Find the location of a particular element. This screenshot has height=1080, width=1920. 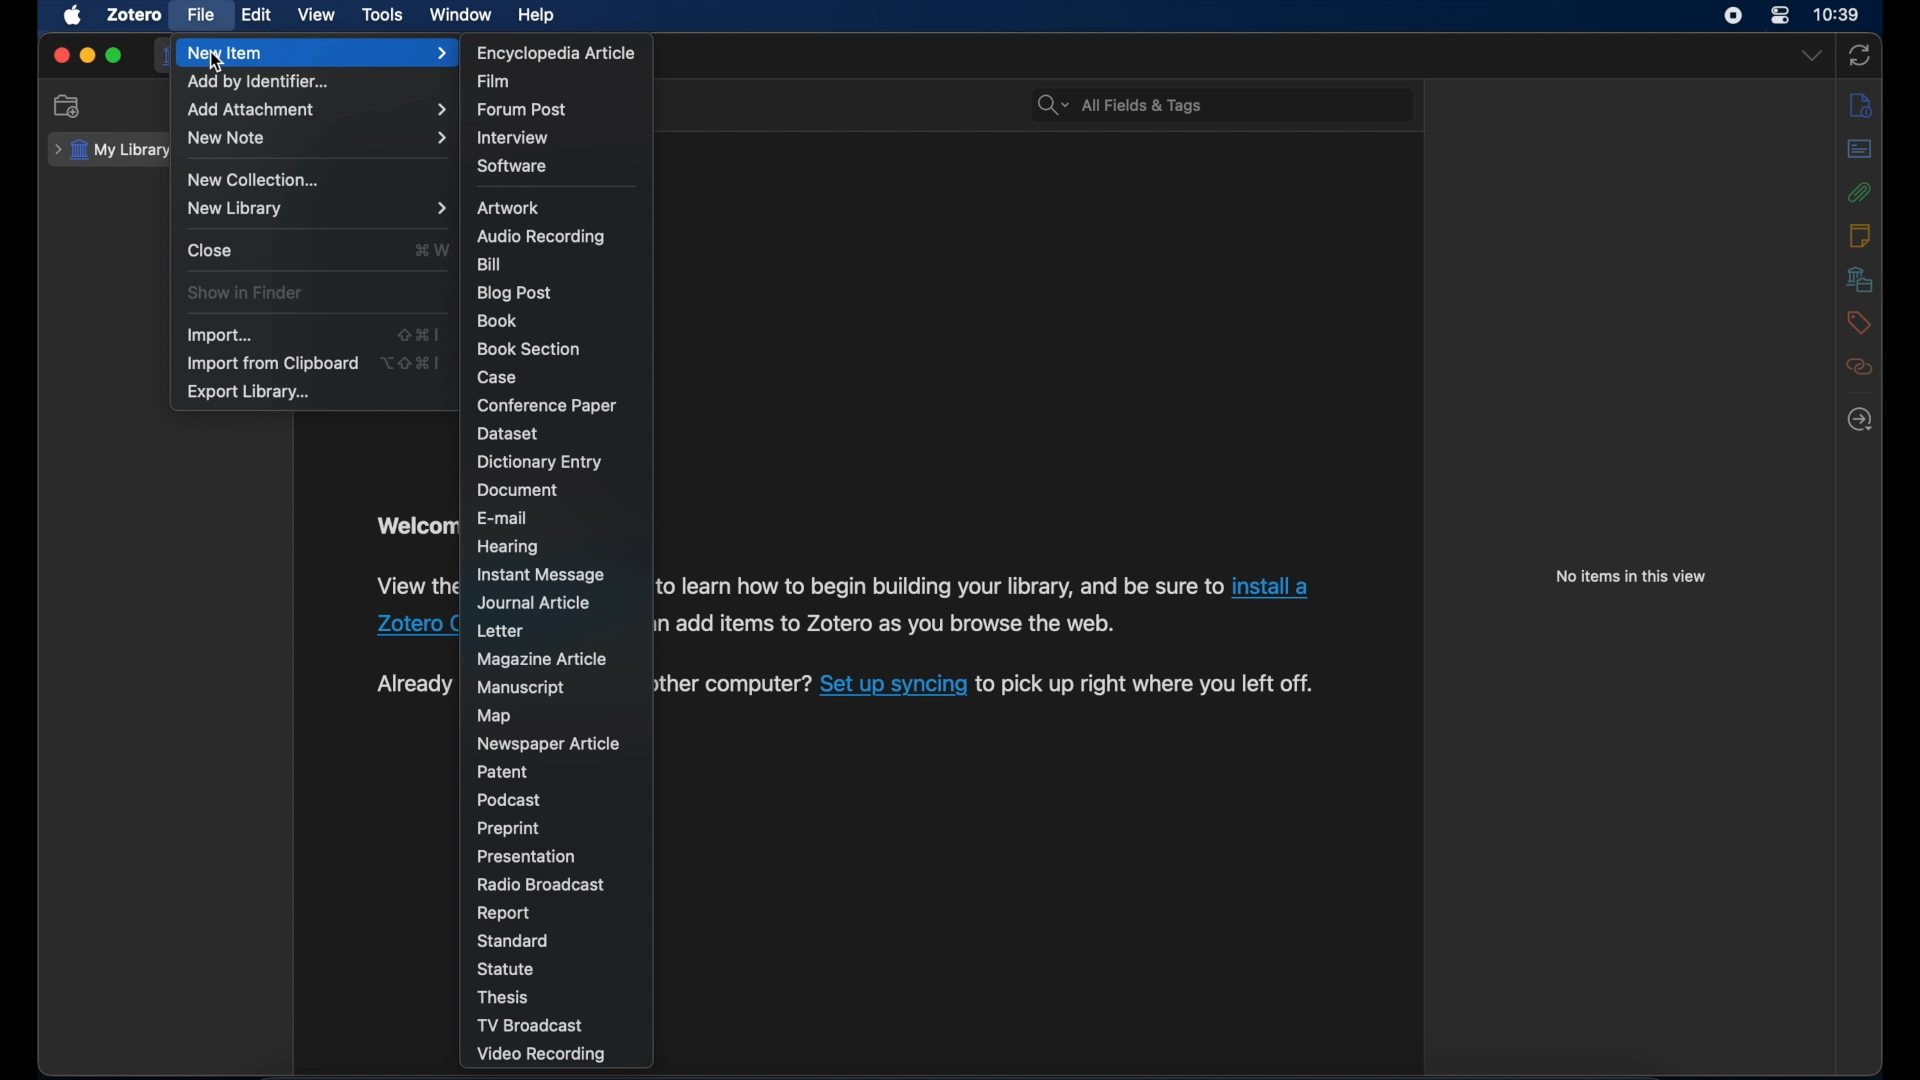

tv broadcast is located at coordinates (558, 1025).